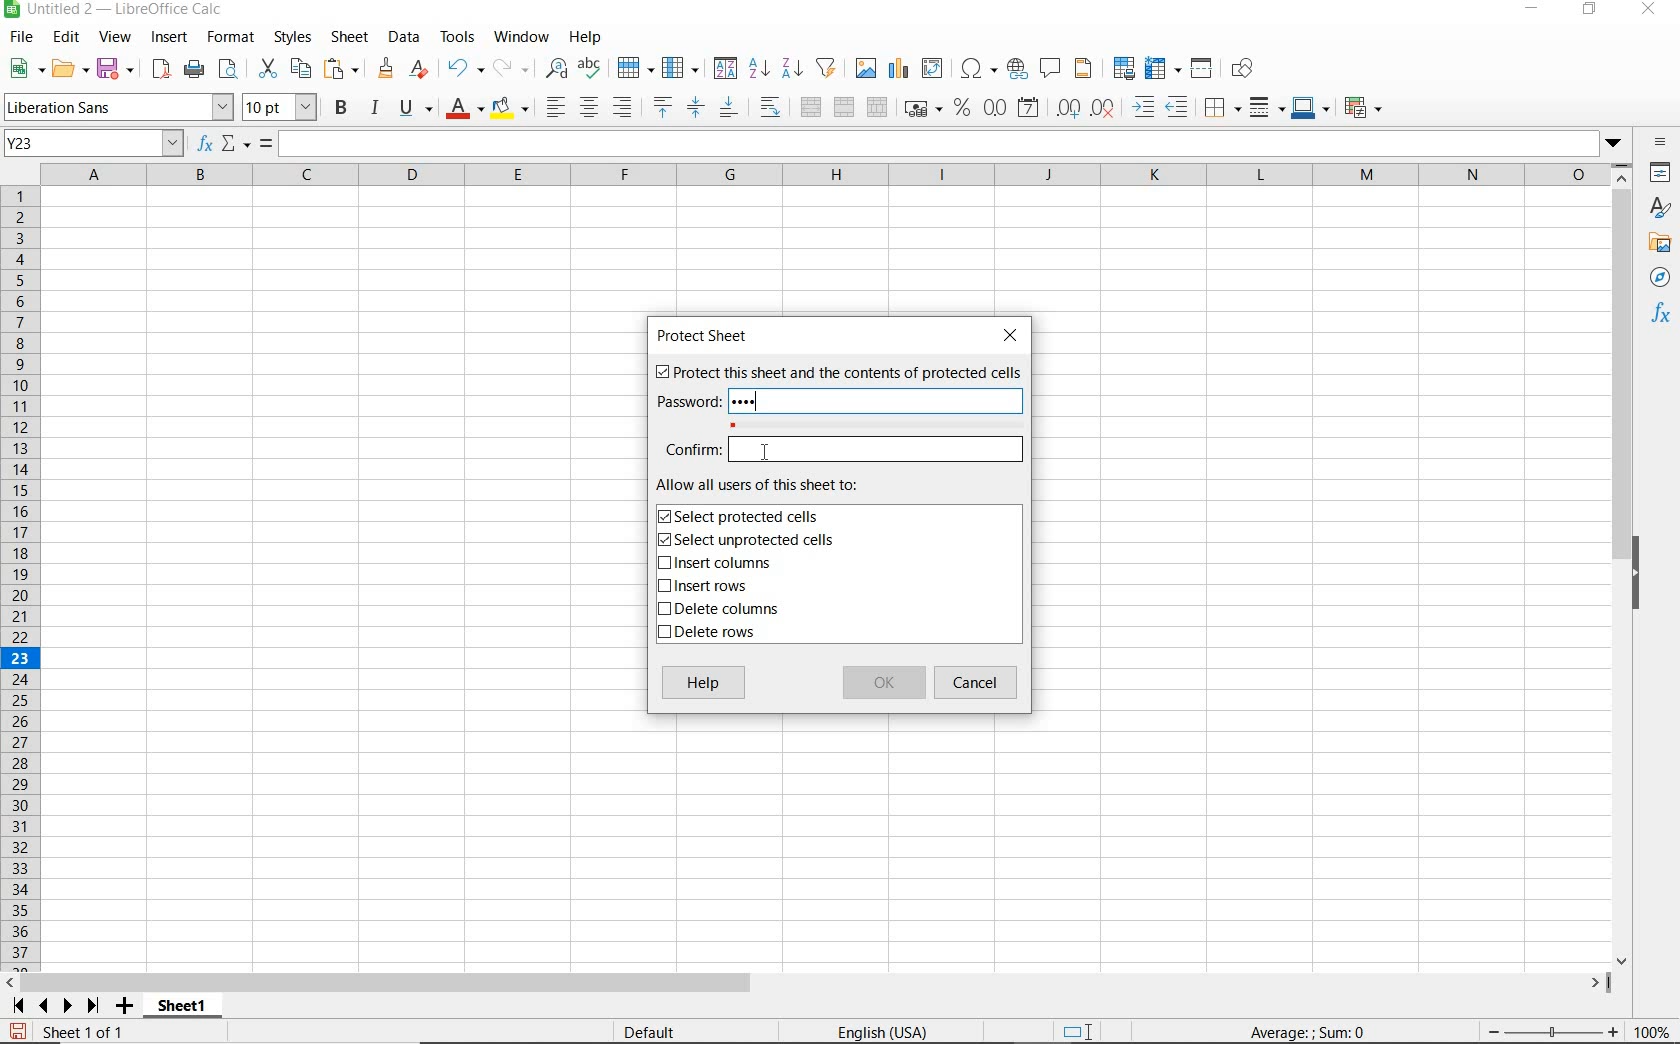 This screenshot has width=1680, height=1044. I want to click on SIDEBAR SETTINGS, so click(1660, 142).